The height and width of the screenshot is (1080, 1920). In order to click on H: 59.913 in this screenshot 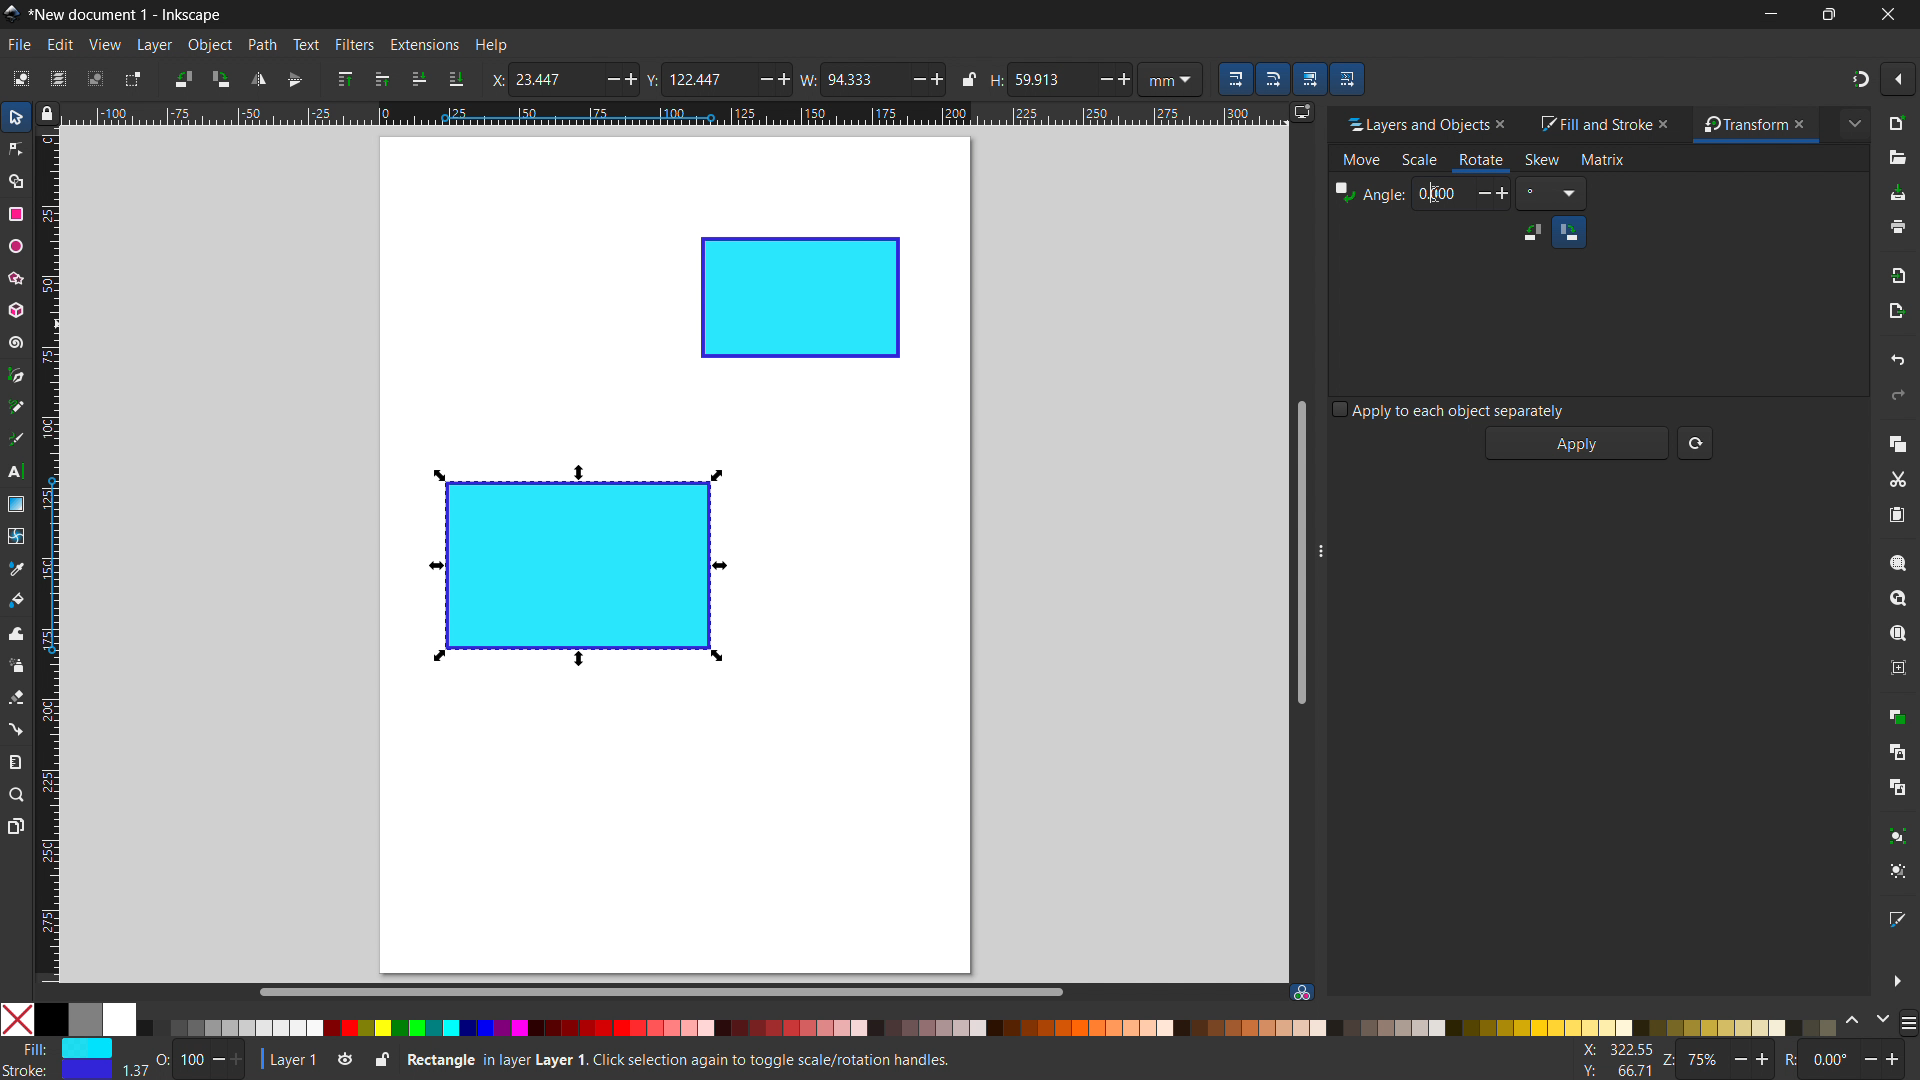, I will do `click(1030, 79)`.